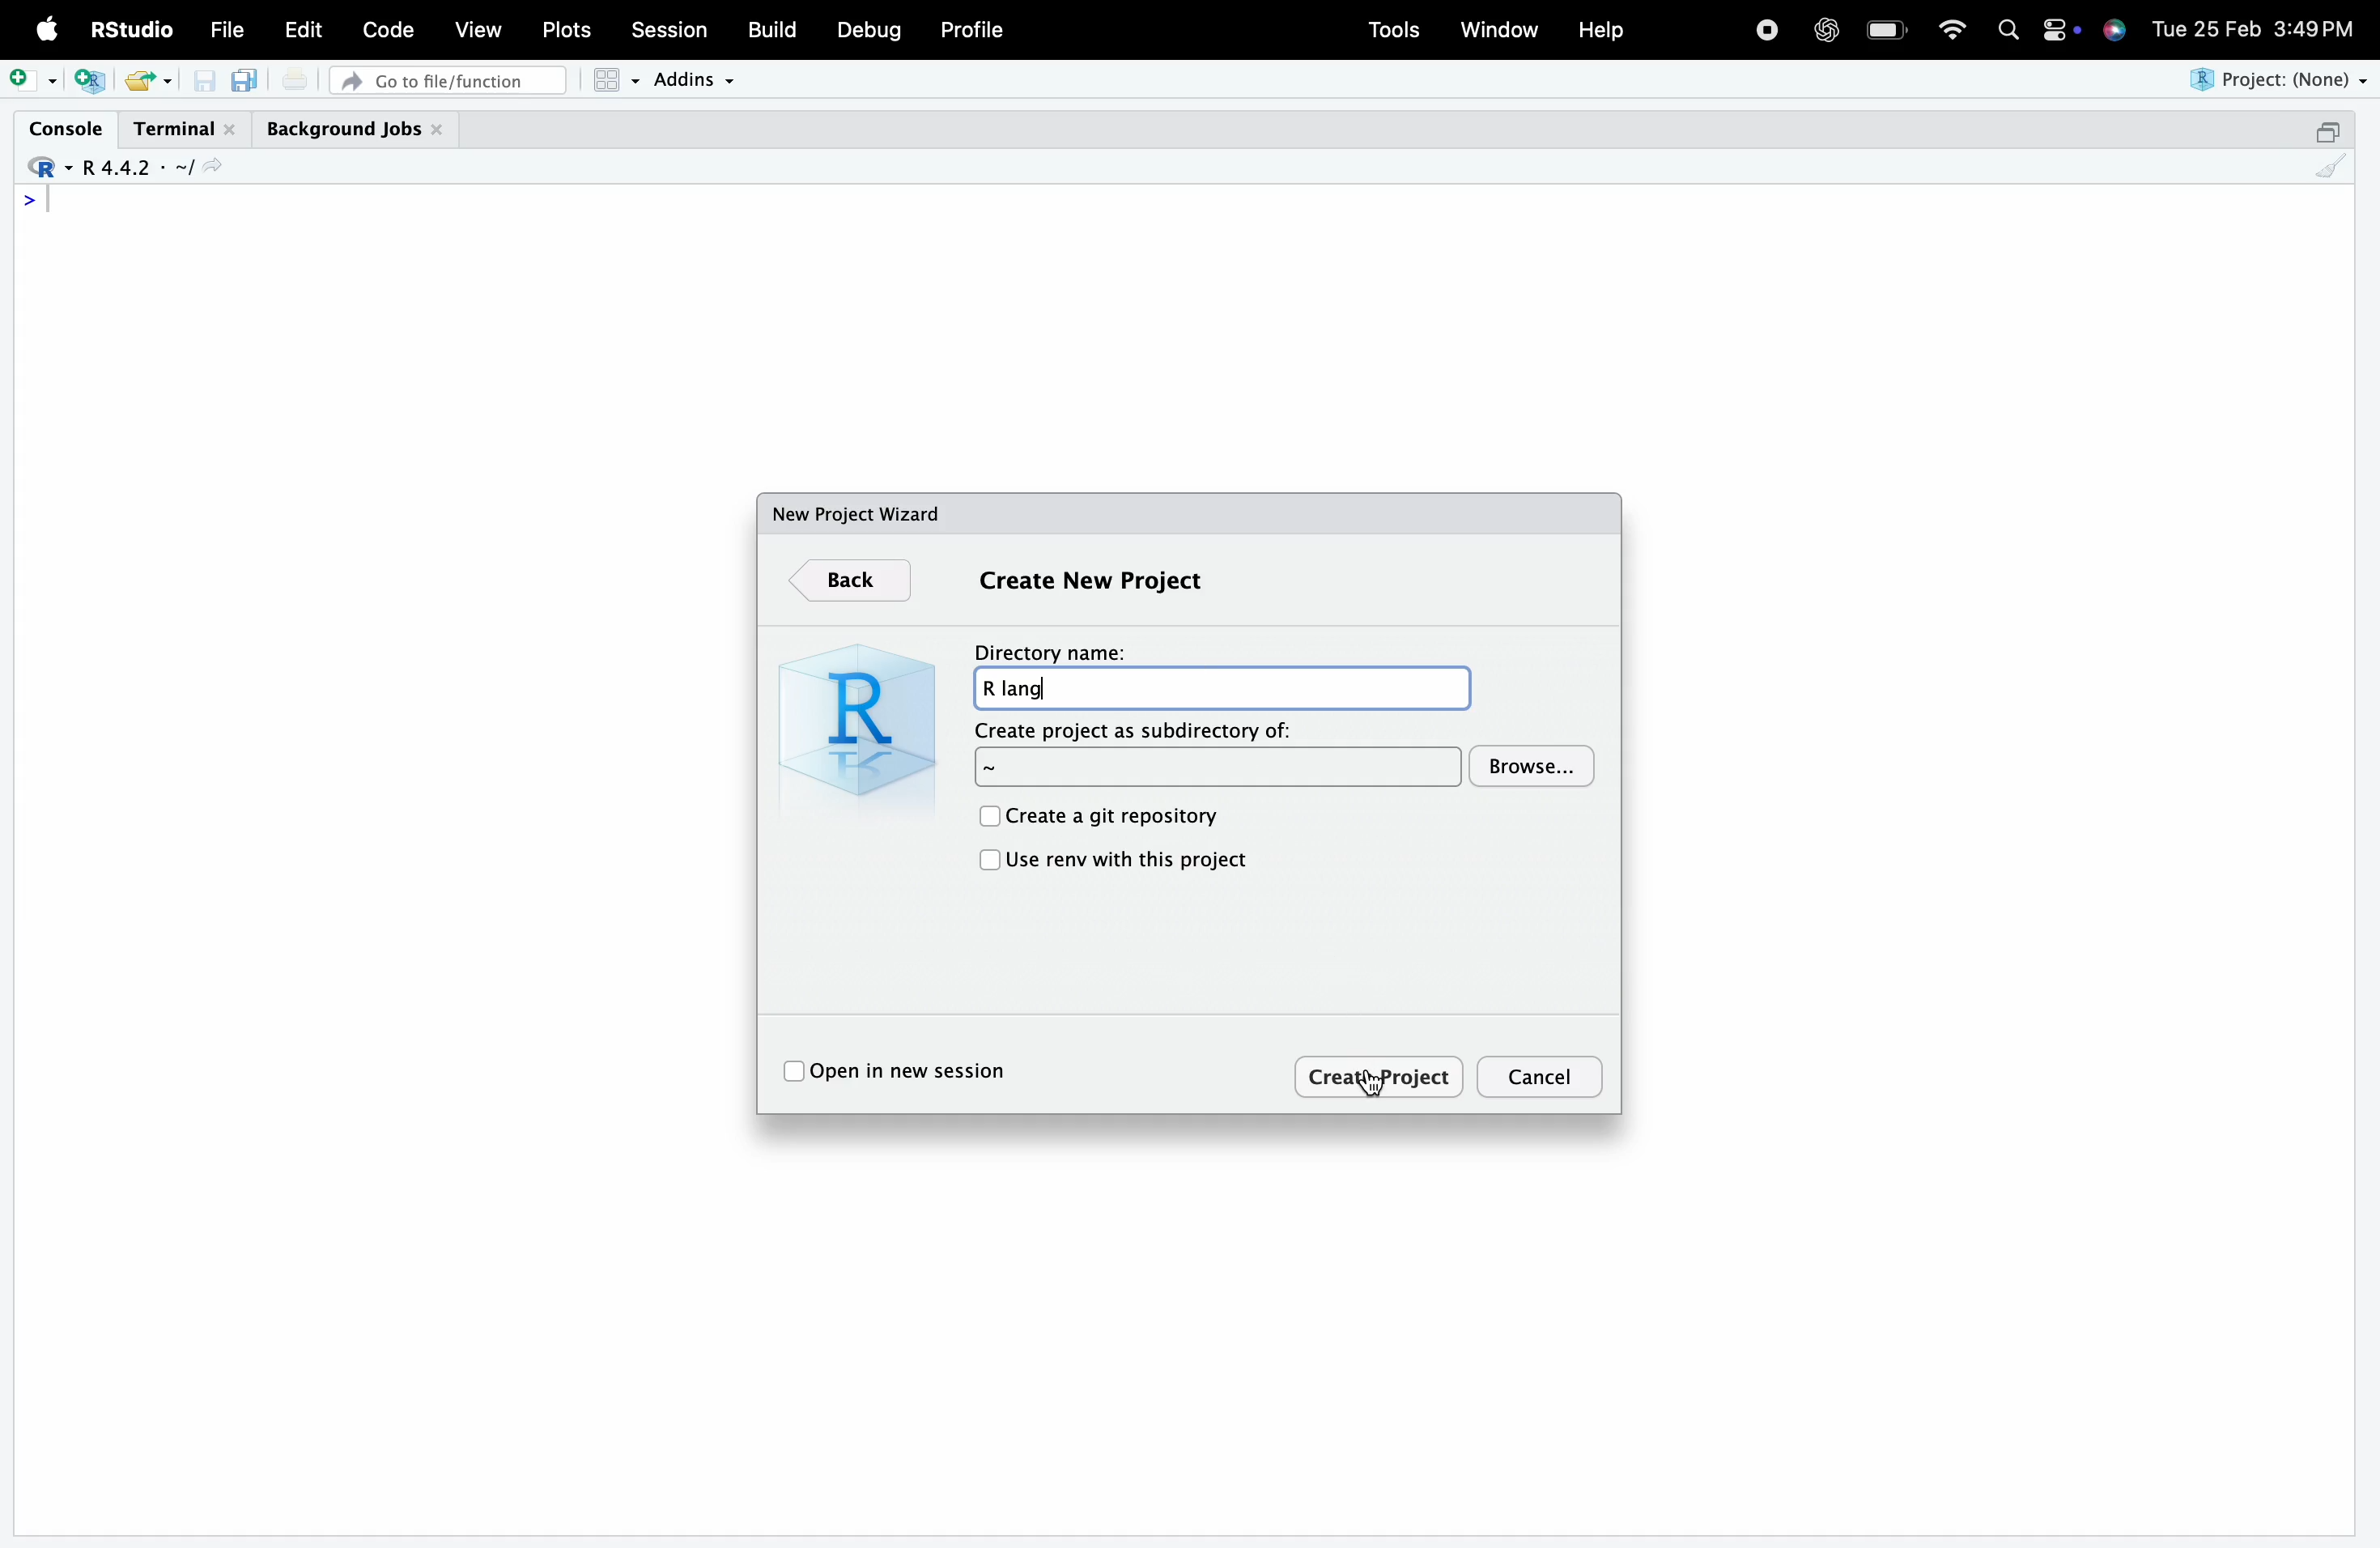 This screenshot has height=1548, width=2380. I want to click on stop, so click(1766, 27).